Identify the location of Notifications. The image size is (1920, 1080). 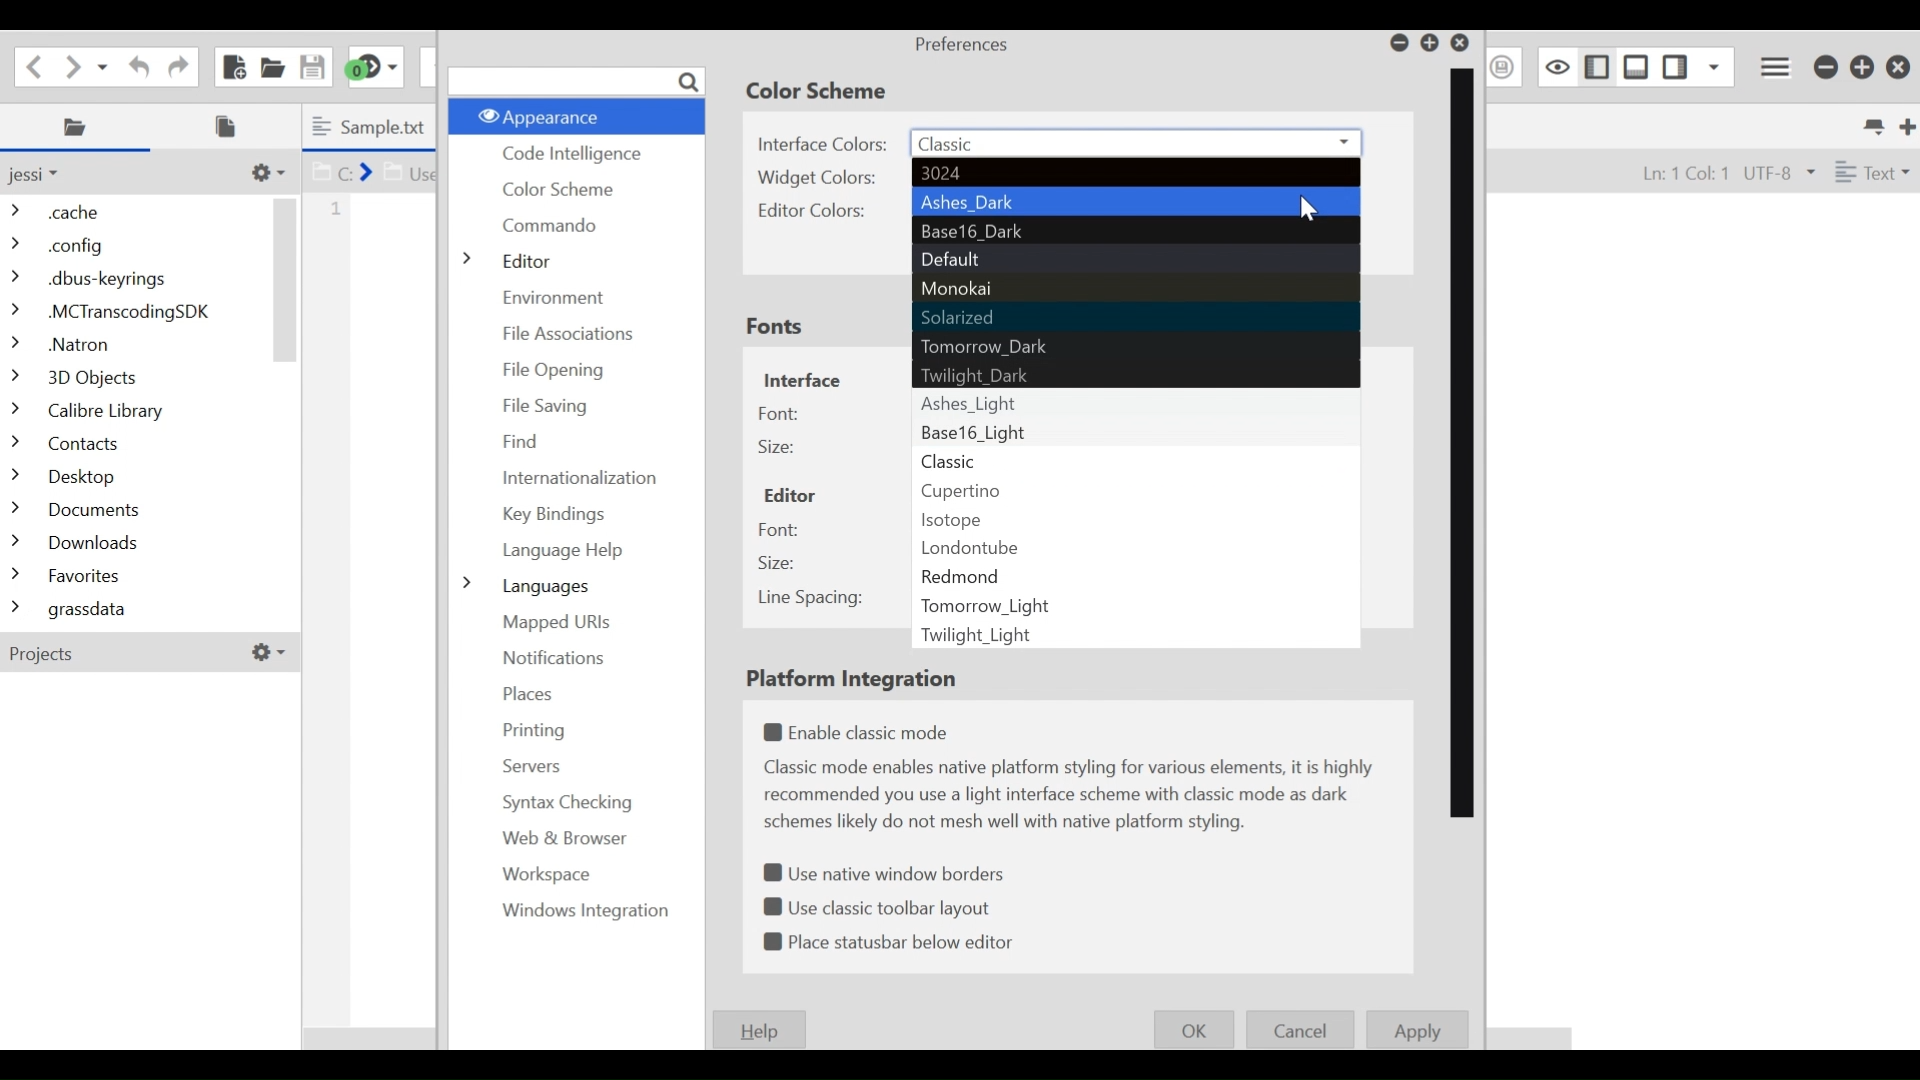
(553, 659).